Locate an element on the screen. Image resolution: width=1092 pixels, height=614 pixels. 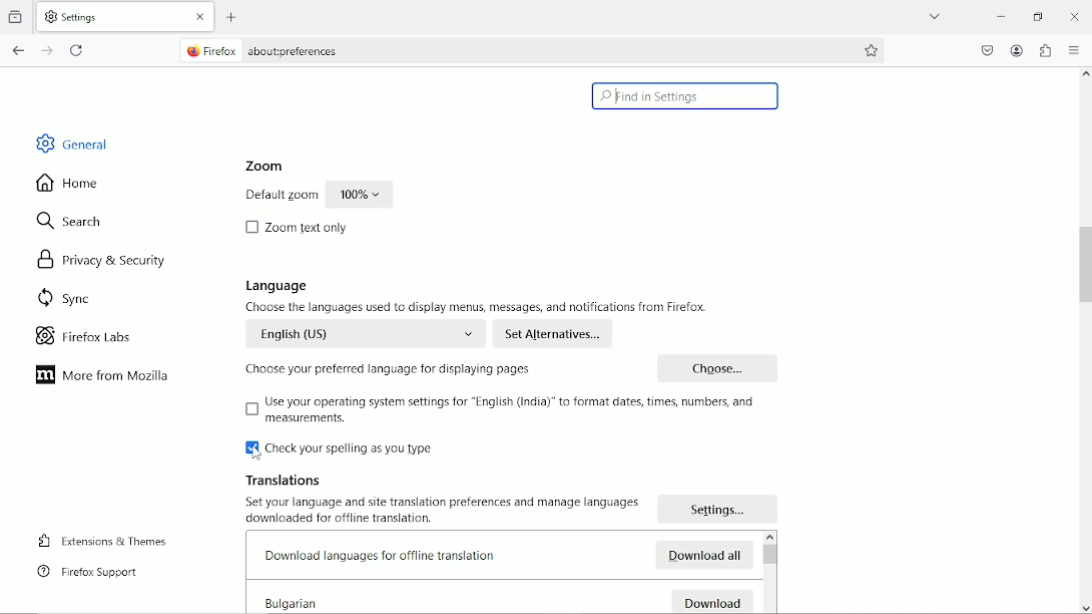
Set Alternatives is located at coordinates (549, 336).